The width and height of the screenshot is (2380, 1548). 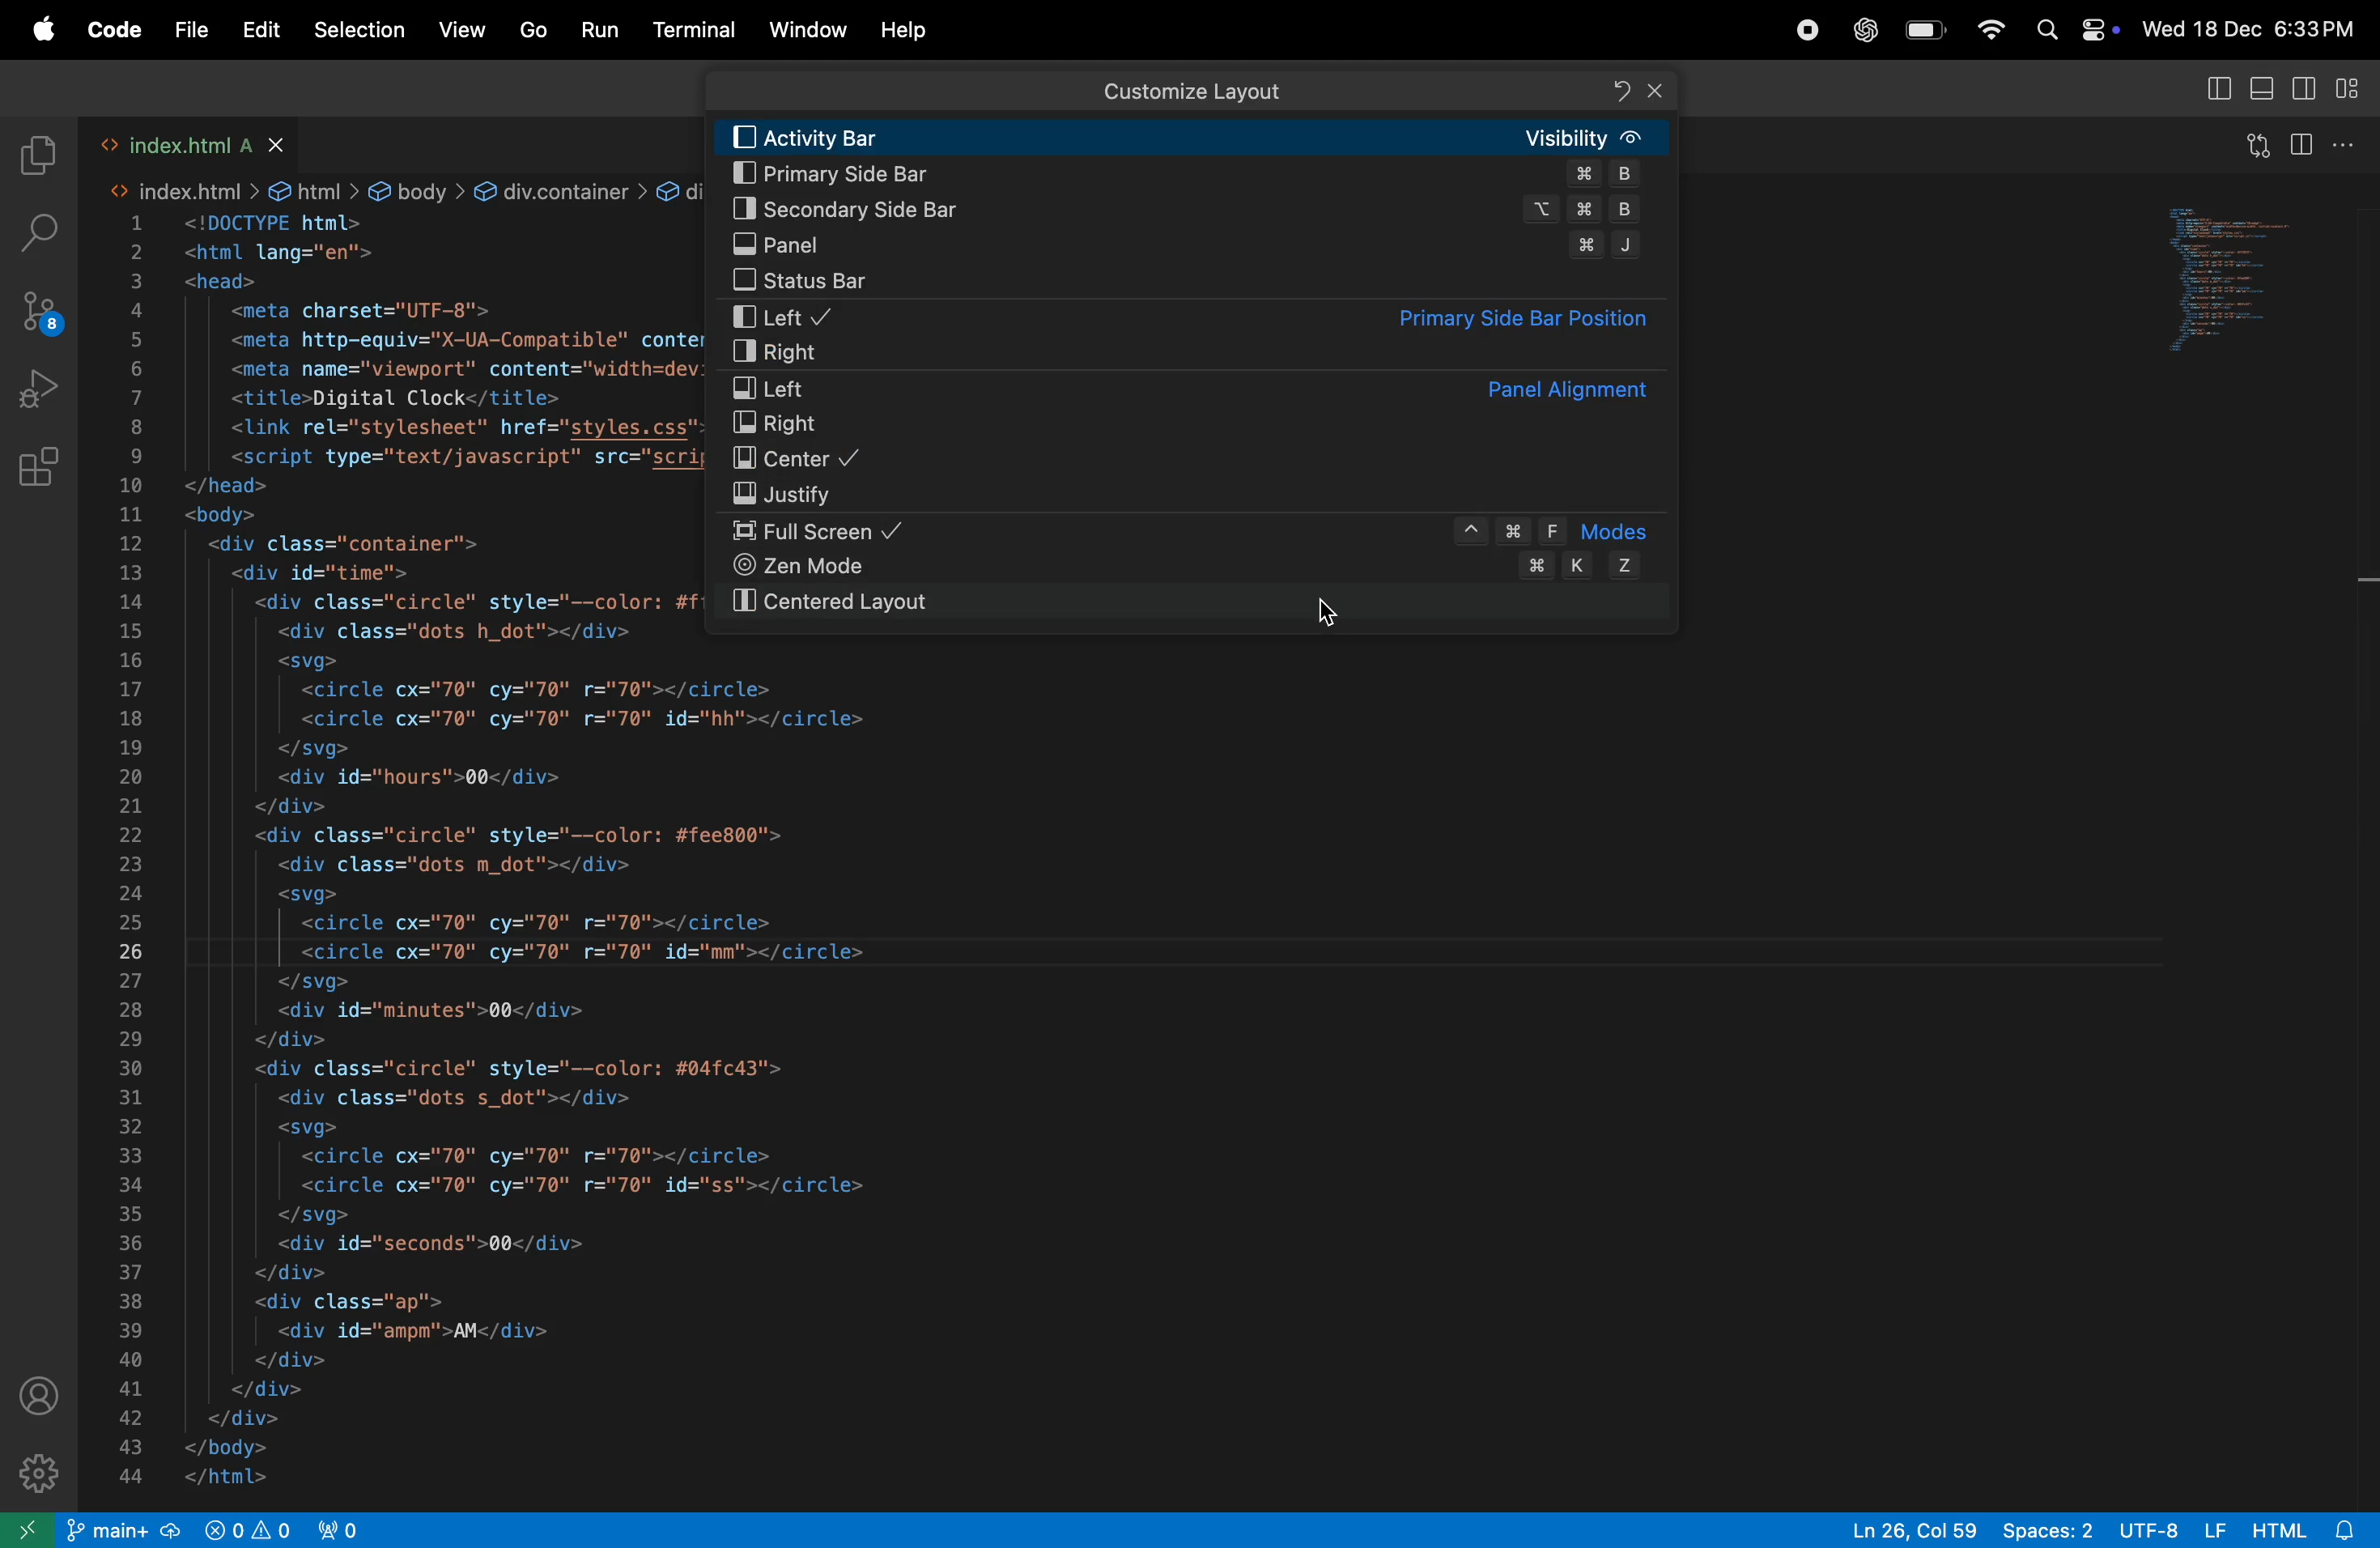 I want to click on Primary side, so click(x=1196, y=174).